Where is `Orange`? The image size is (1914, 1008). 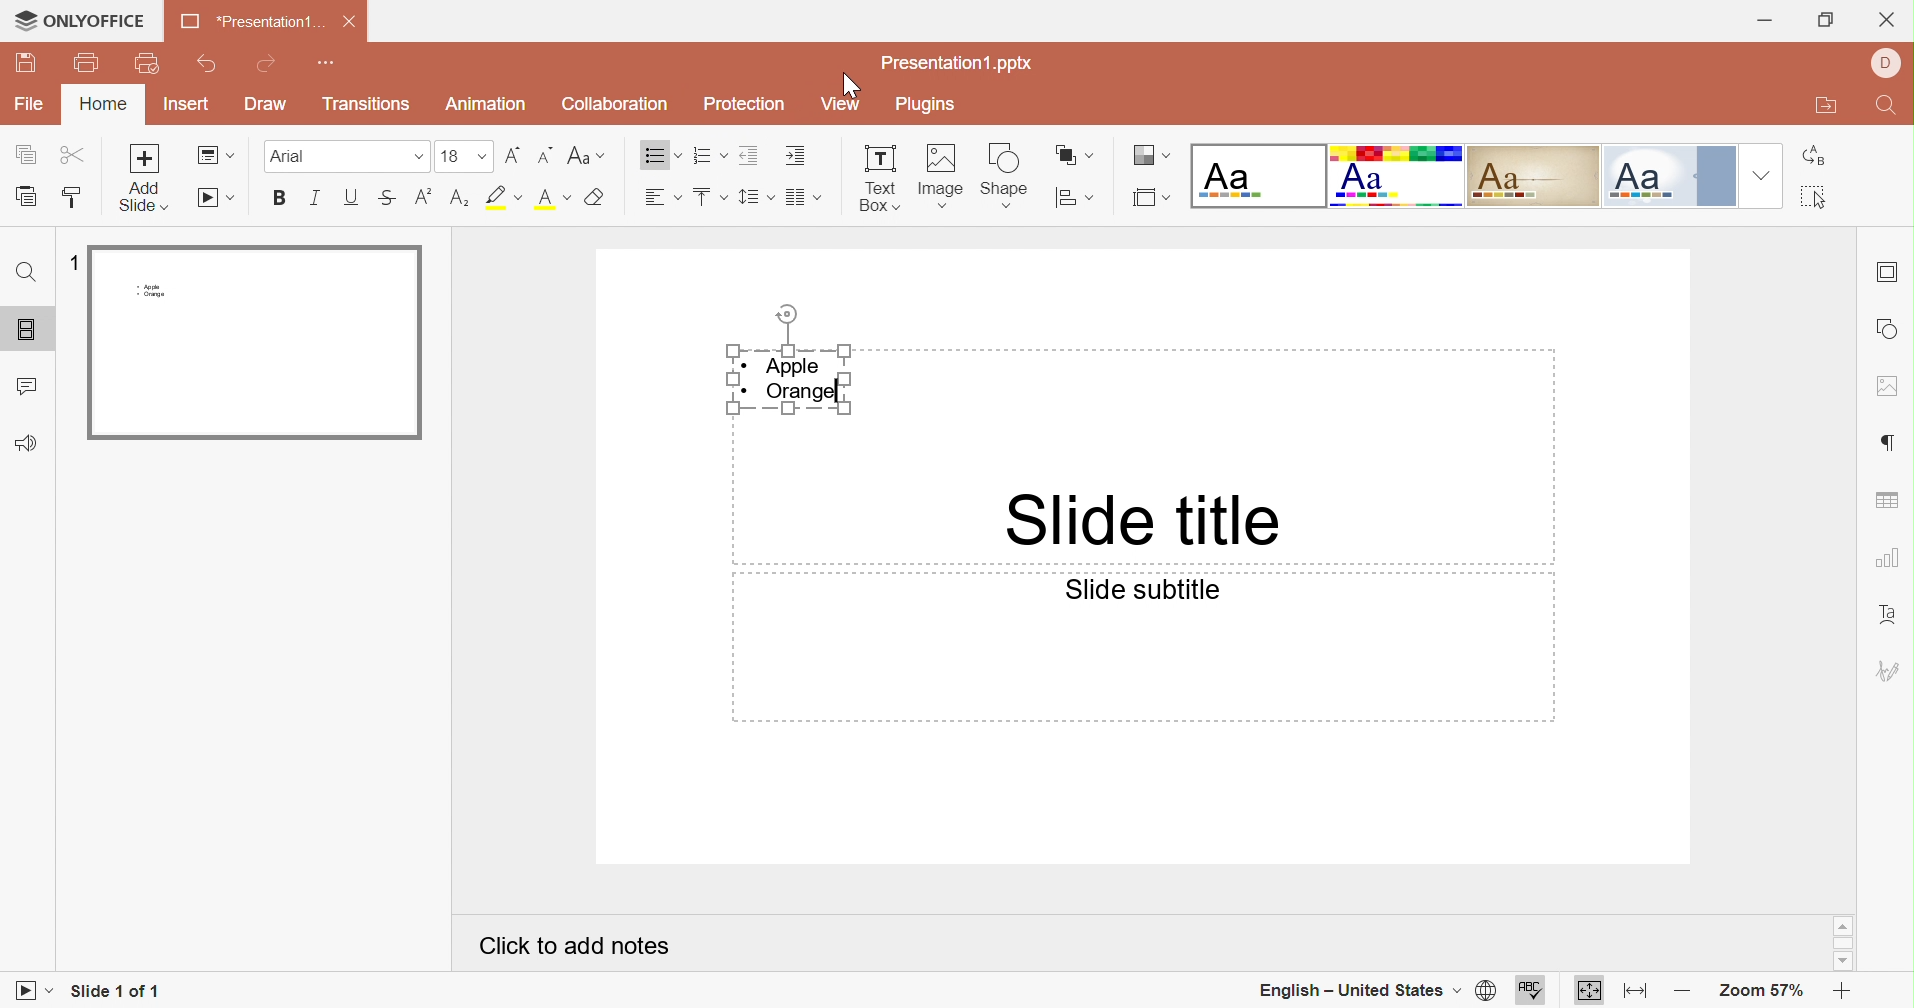 Orange is located at coordinates (807, 395).